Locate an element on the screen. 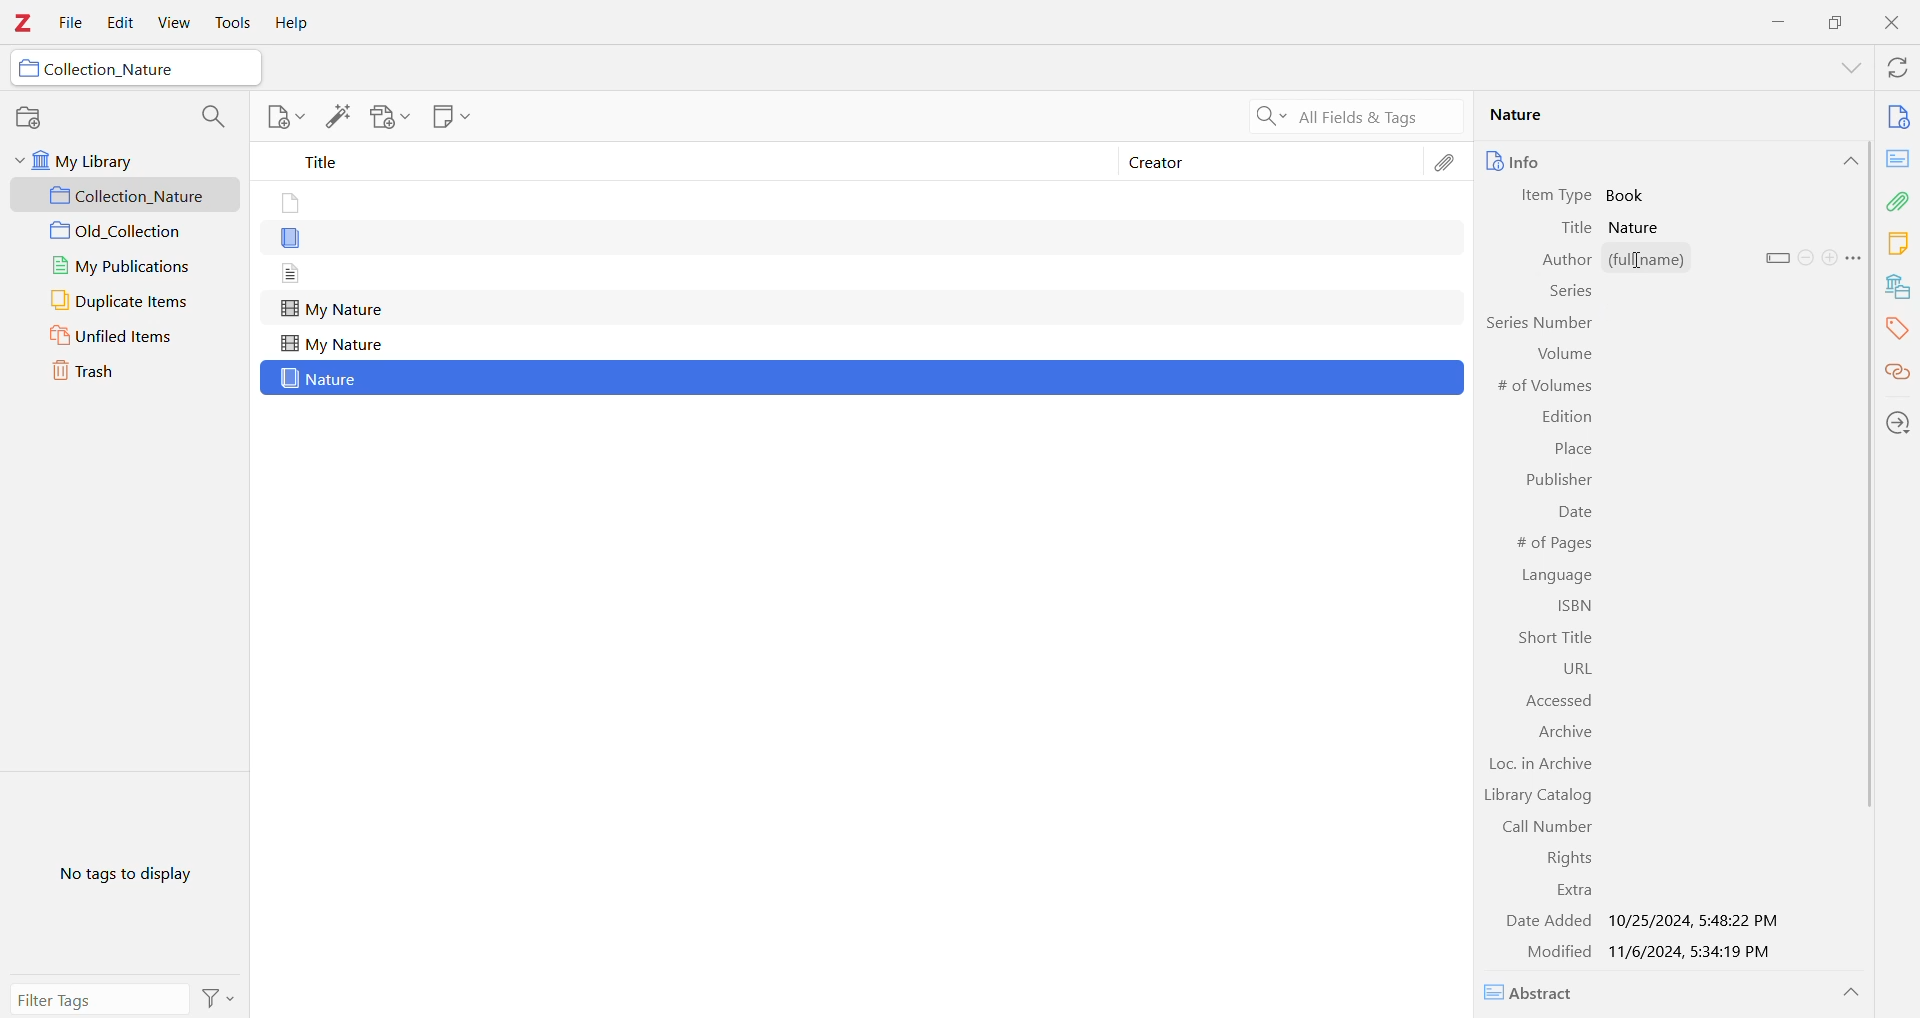  Place is located at coordinates (1572, 451).